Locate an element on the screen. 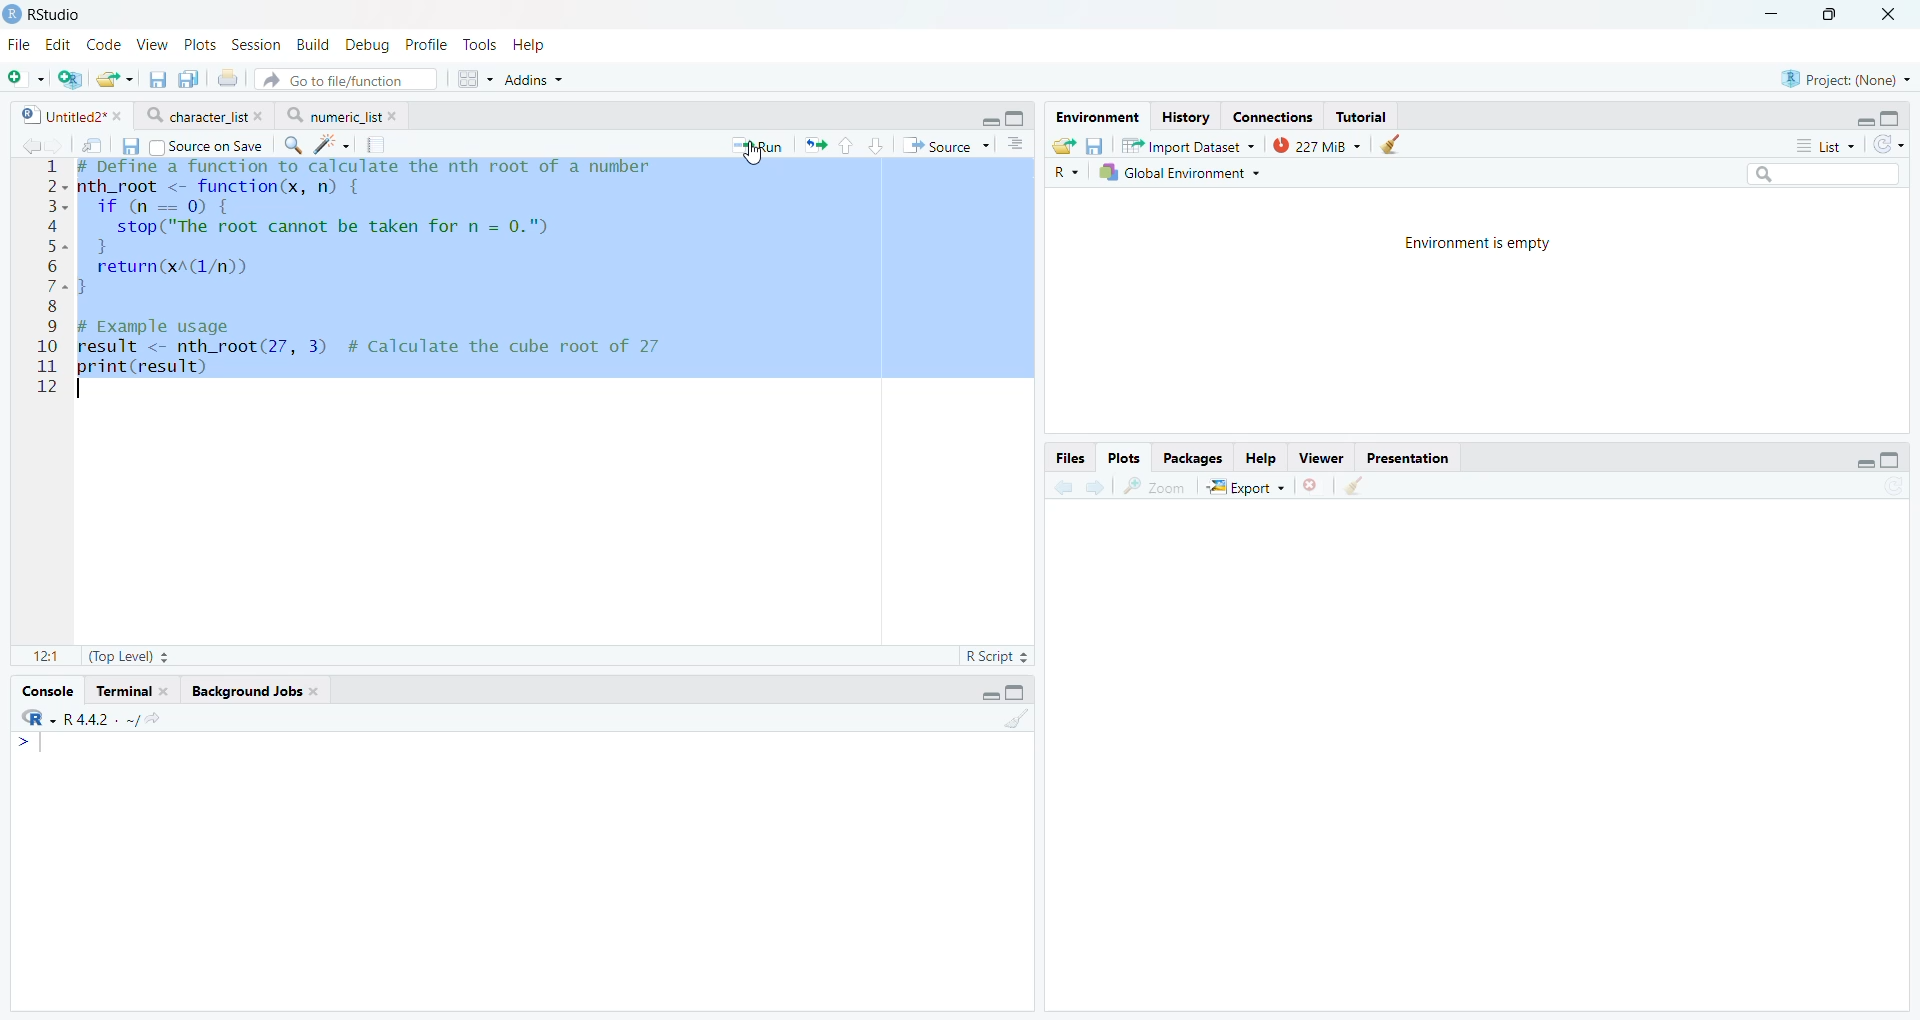 The image size is (1920, 1020). Go to next section is located at coordinates (878, 144).